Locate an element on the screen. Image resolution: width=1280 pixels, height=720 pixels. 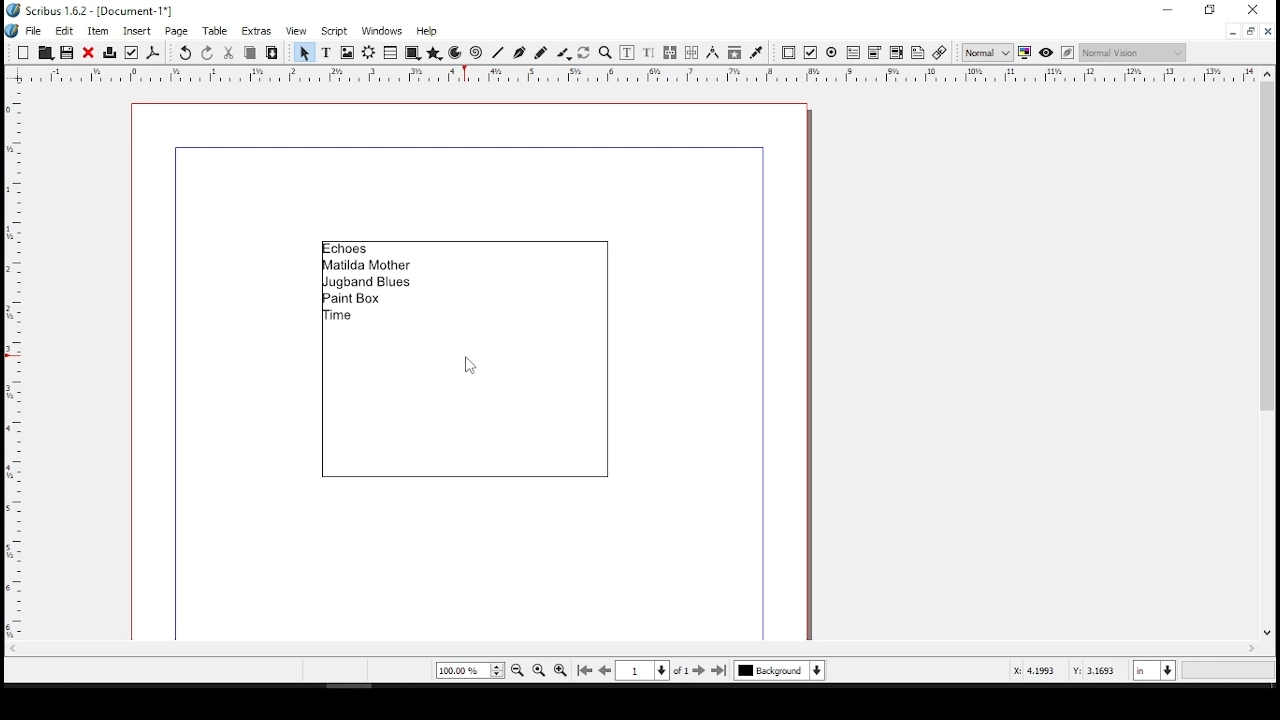
minimize is located at coordinates (1169, 10).